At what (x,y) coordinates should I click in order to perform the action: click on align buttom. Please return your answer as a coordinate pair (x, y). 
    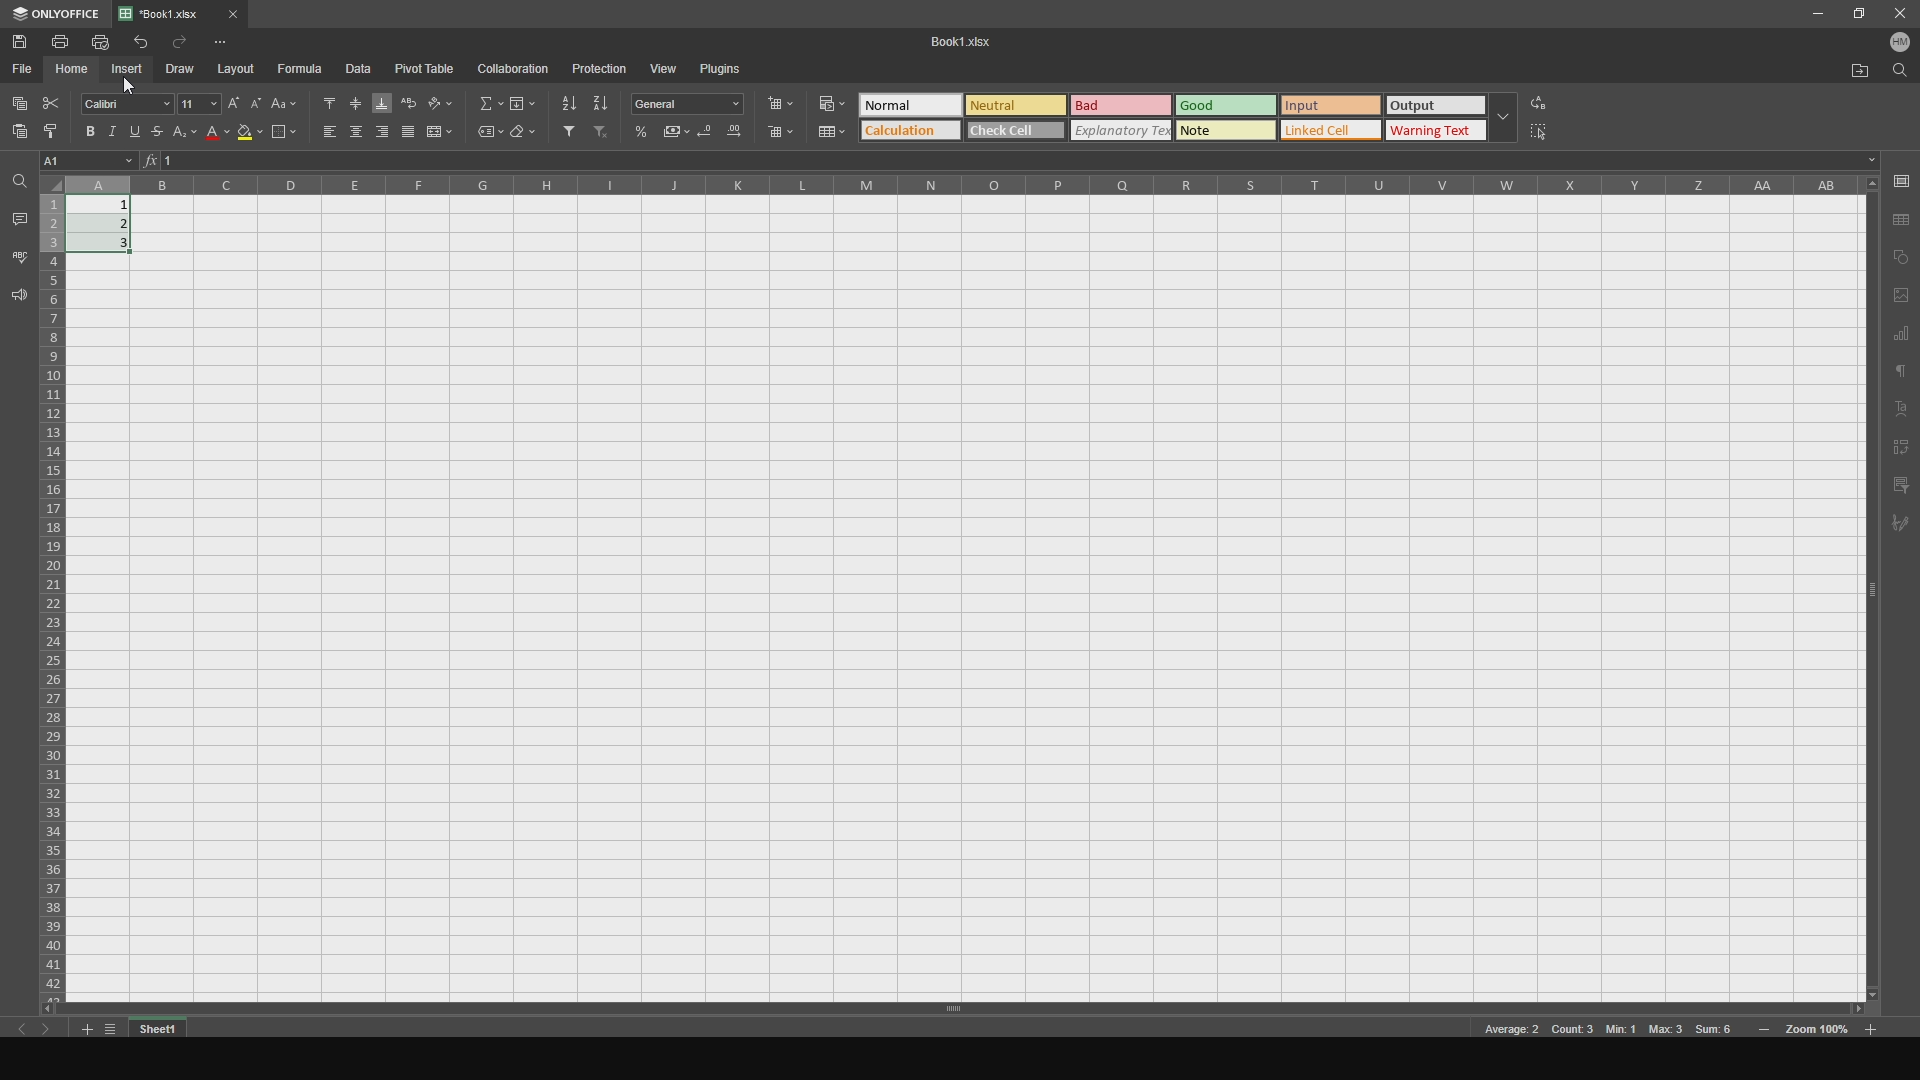
    Looking at the image, I should click on (380, 104).